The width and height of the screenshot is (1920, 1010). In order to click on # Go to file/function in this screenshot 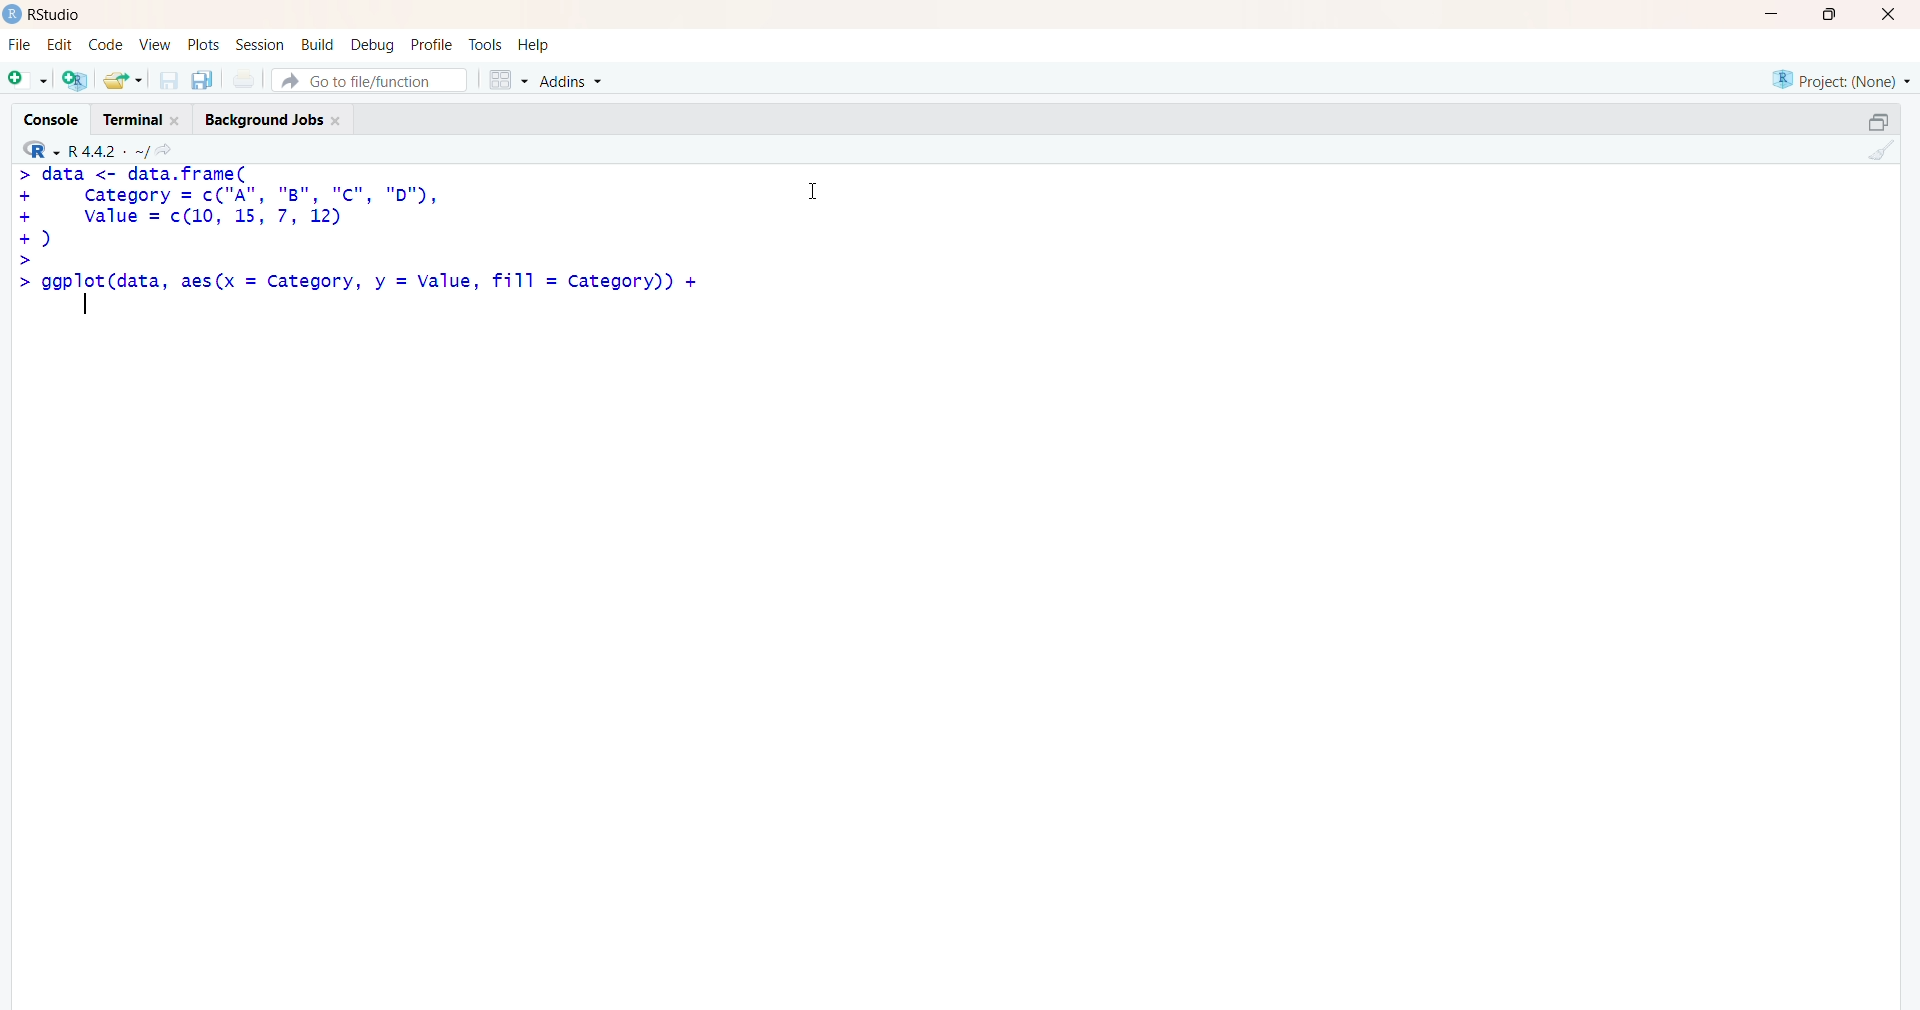, I will do `click(369, 80)`.